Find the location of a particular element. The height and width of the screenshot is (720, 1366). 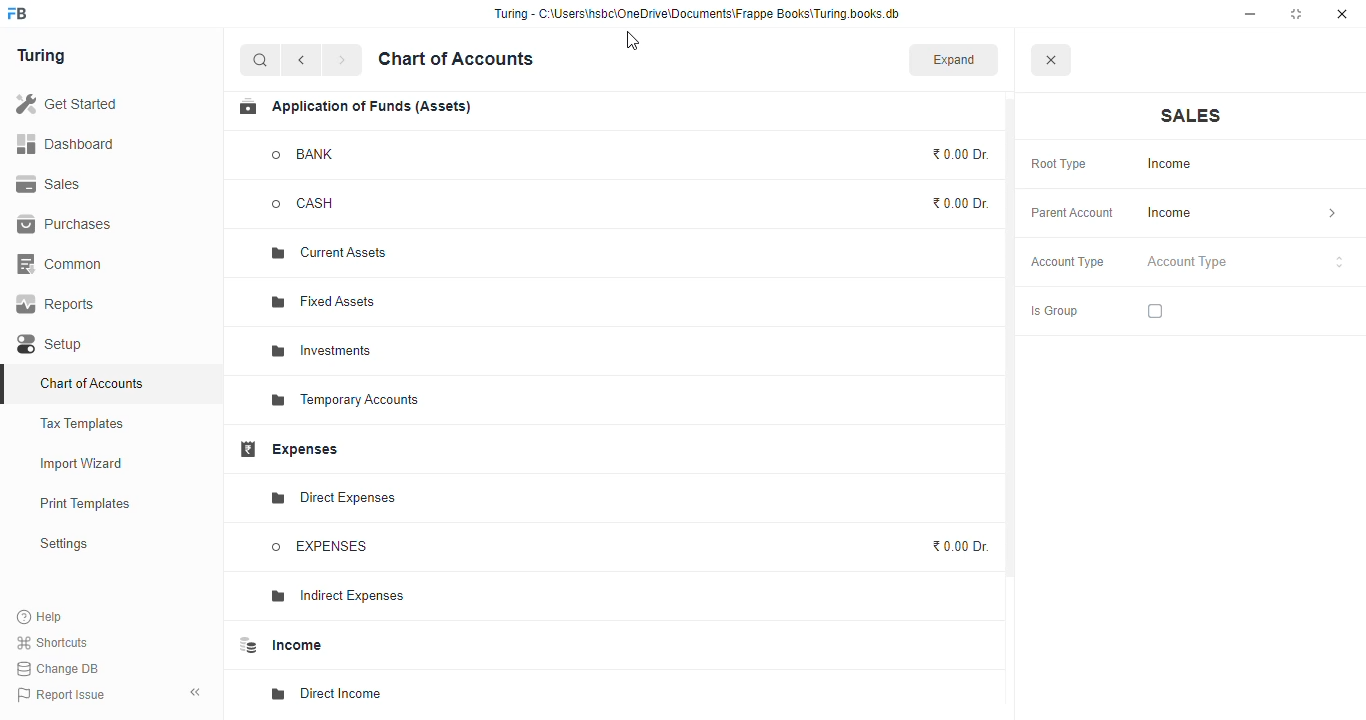

cursor is located at coordinates (631, 40).